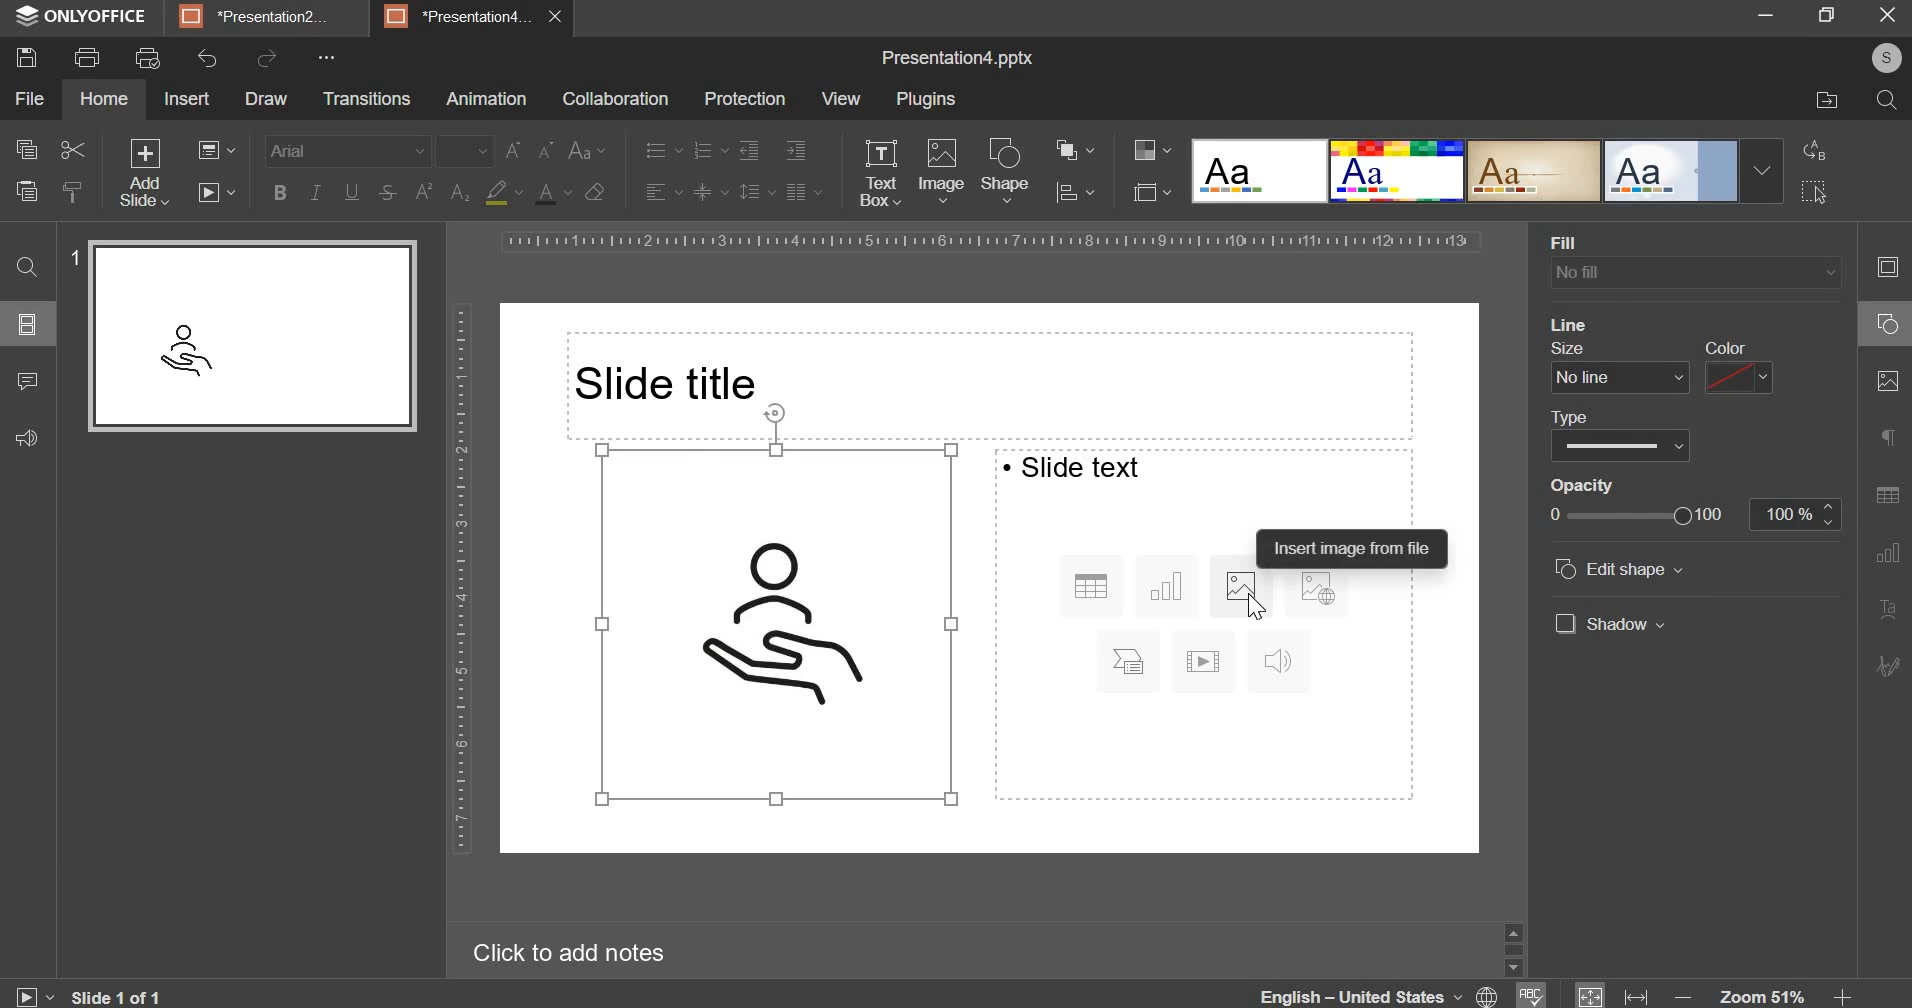  I want to click on decrease indent, so click(747, 152).